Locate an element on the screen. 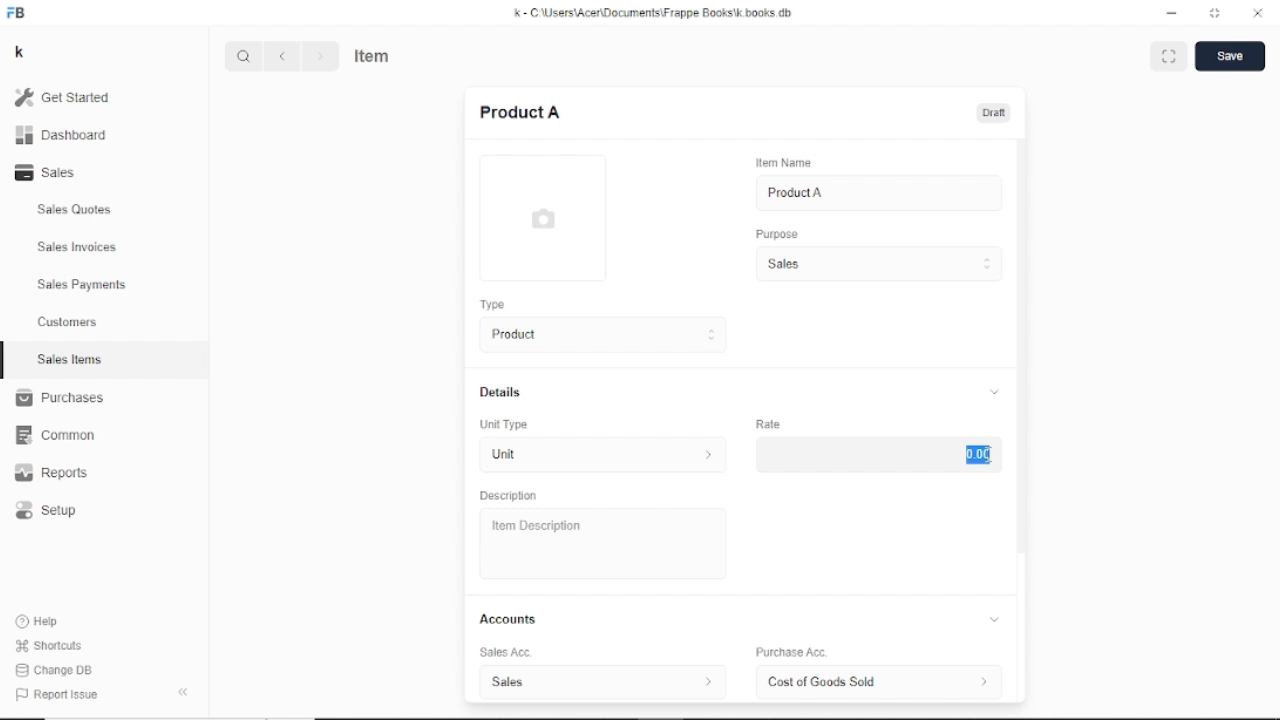  Sales is located at coordinates (601, 681).